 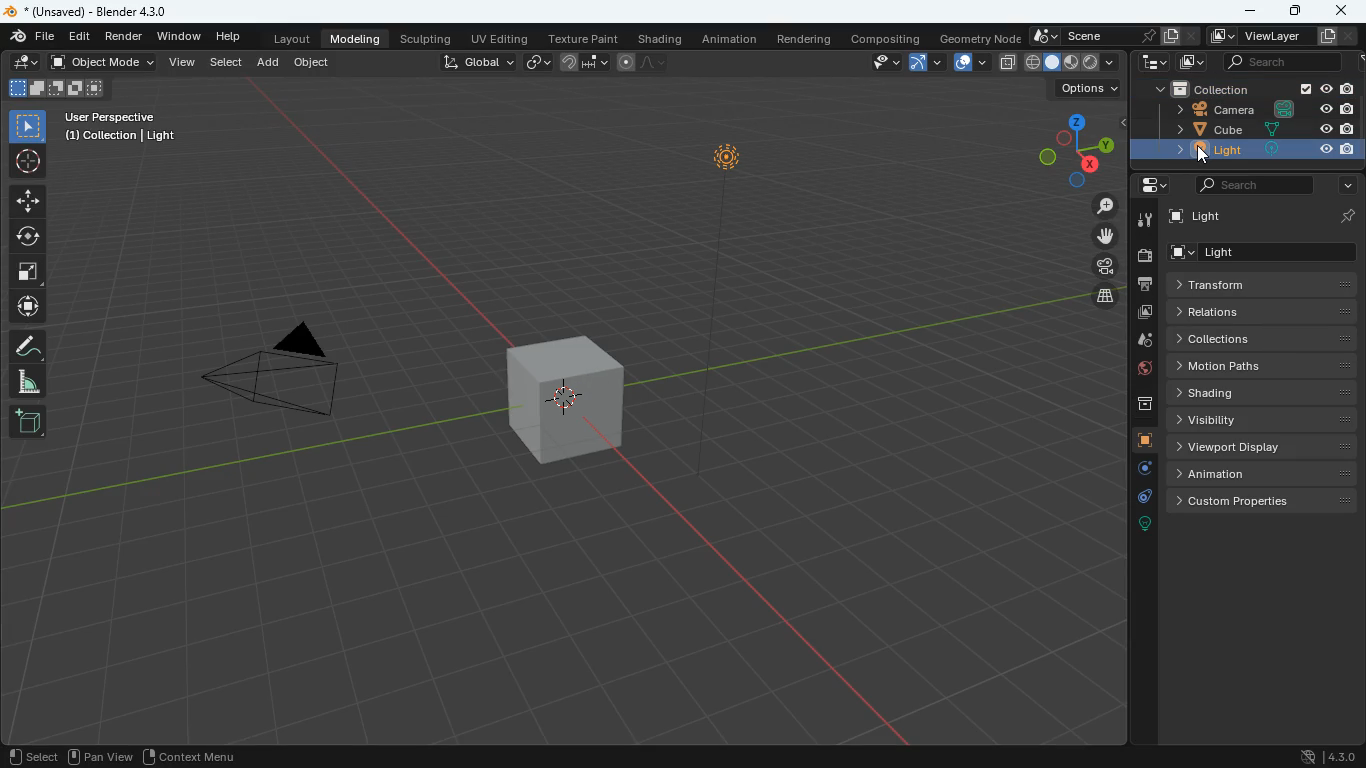 What do you see at coordinates (1106, 298) in the screenshot?
I see `layers` at bounding box center [1106, 298].